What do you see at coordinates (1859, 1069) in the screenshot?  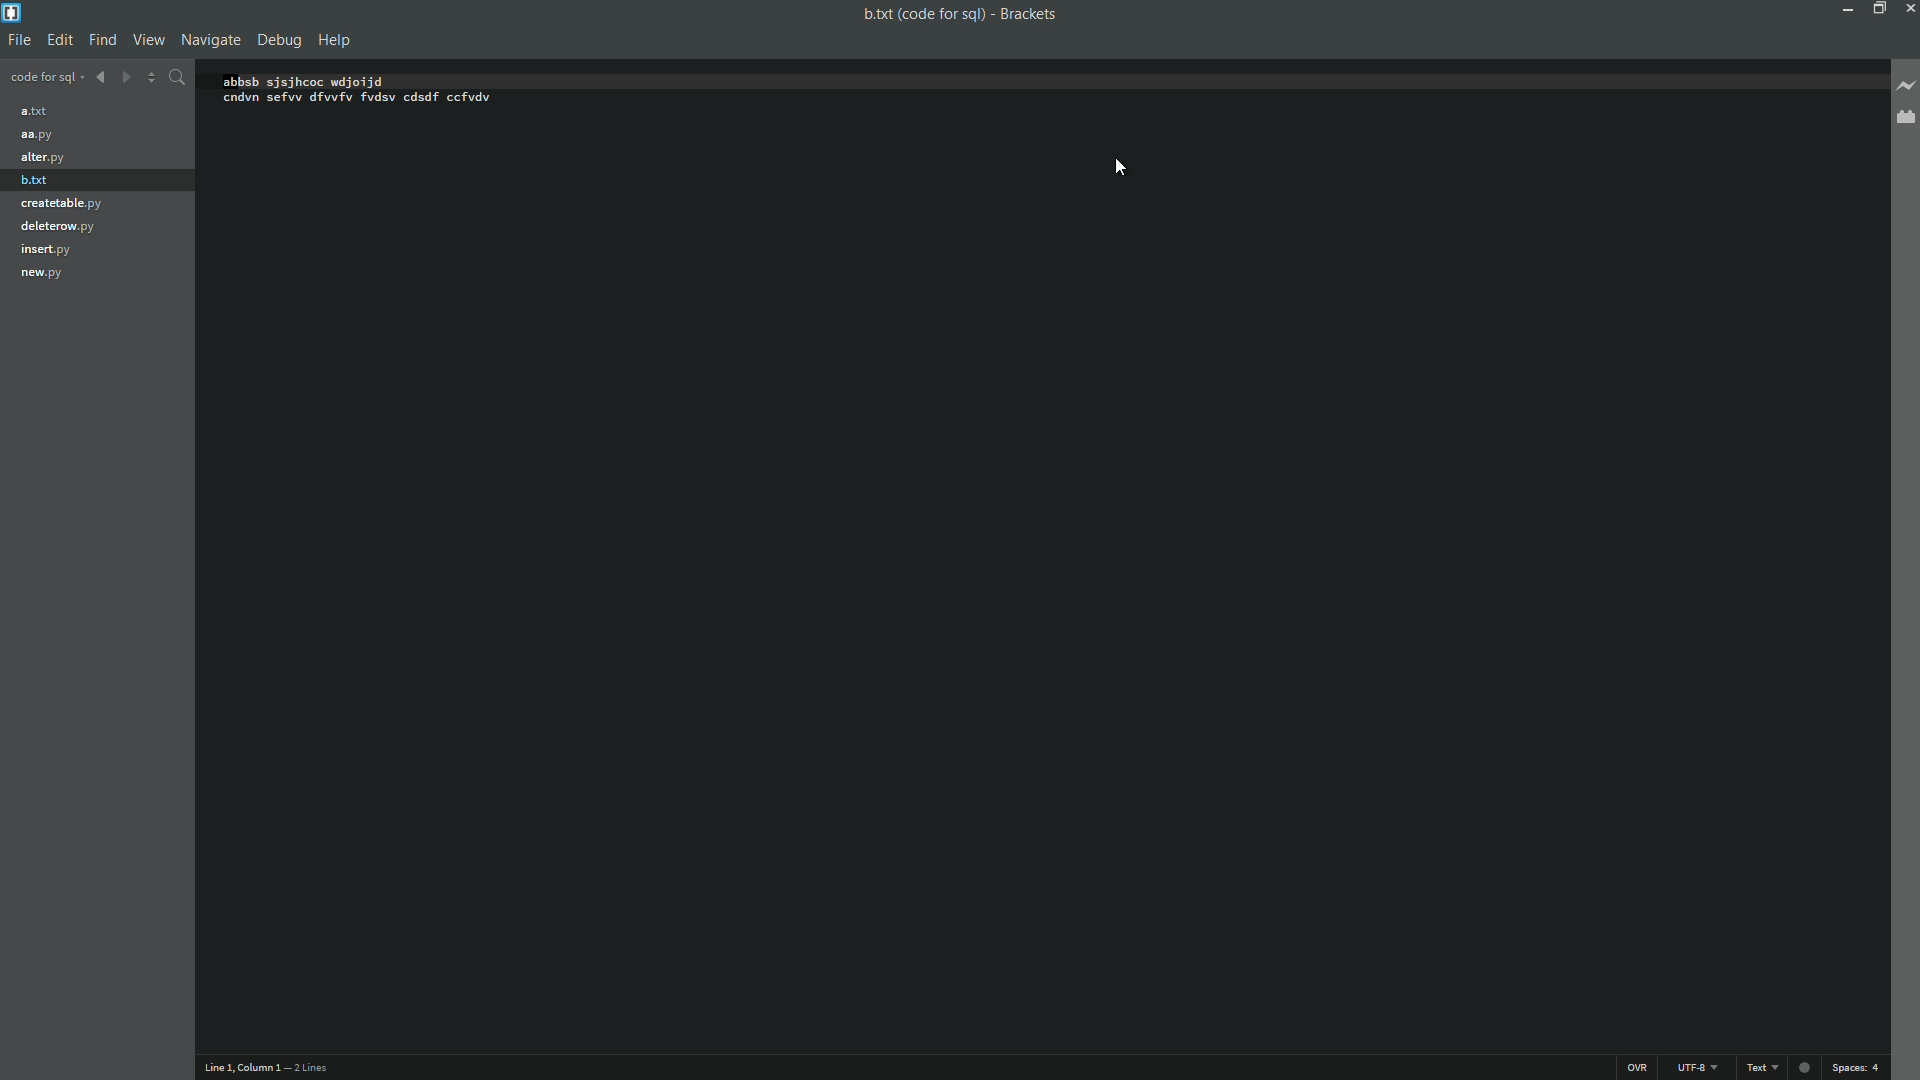 I see `space` at bounding box center [1859, 1069].